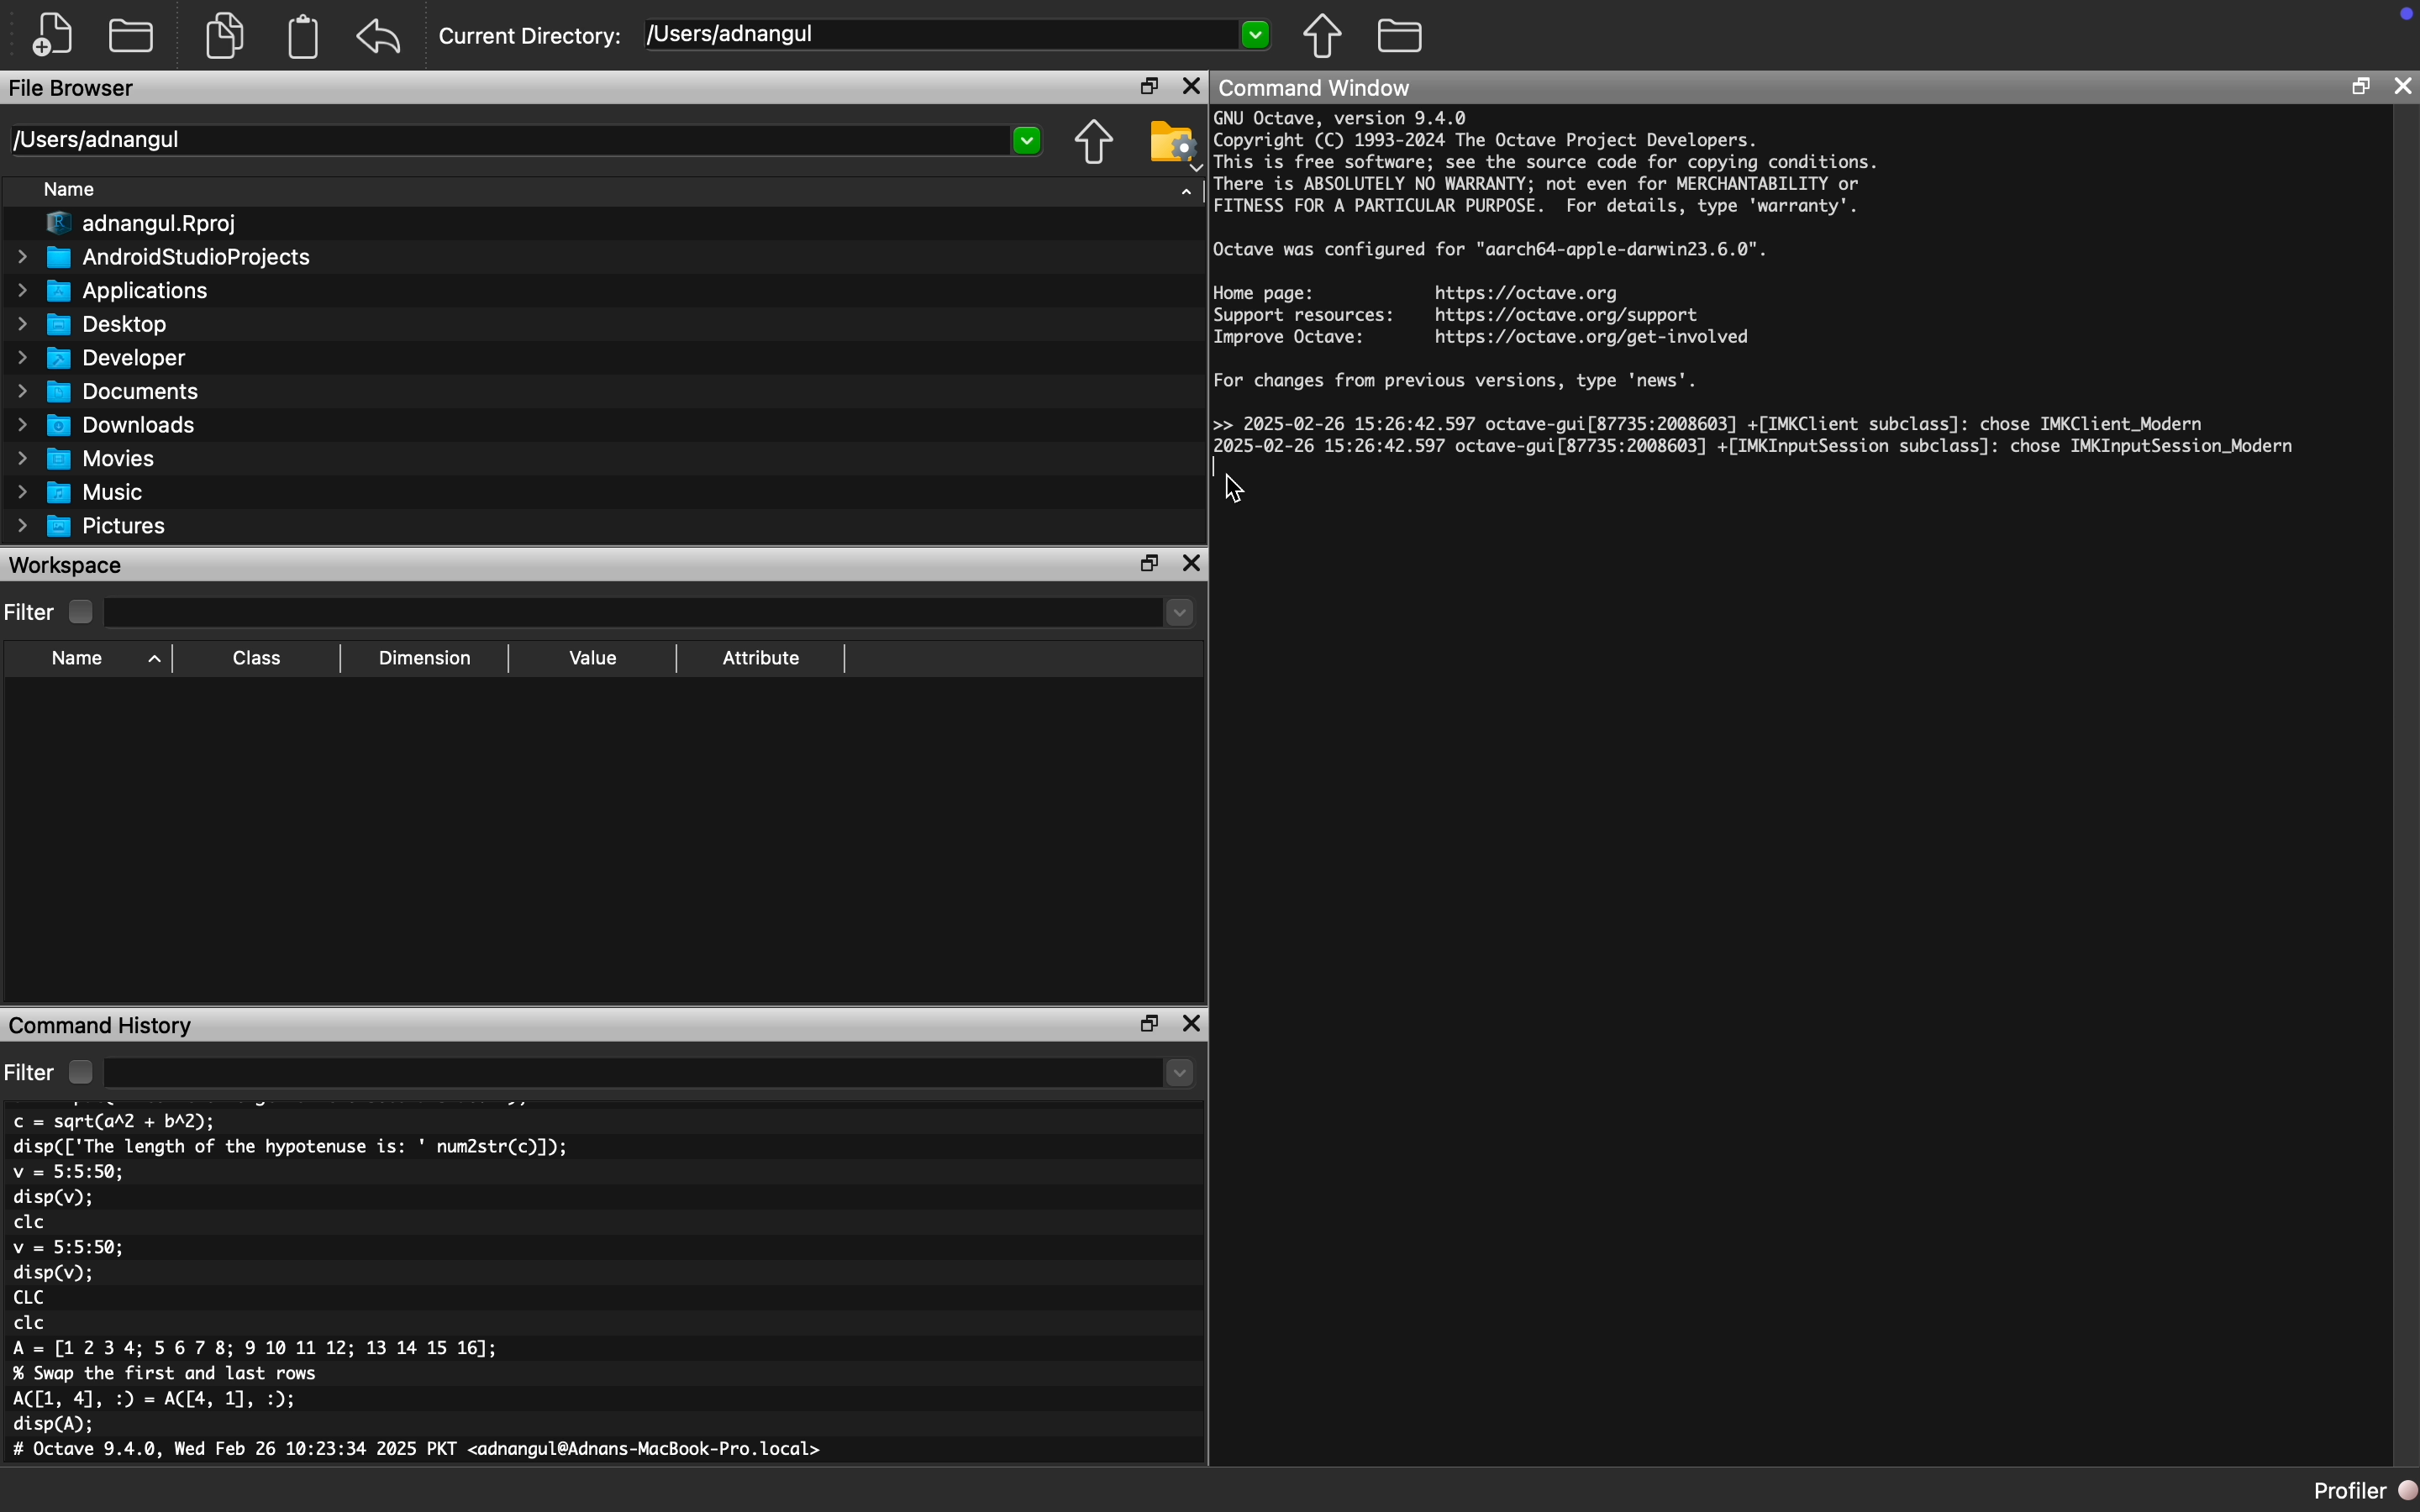  Describe the element at coordinates (302, 37) in the screenshot. I see `Clipboard` at that location.